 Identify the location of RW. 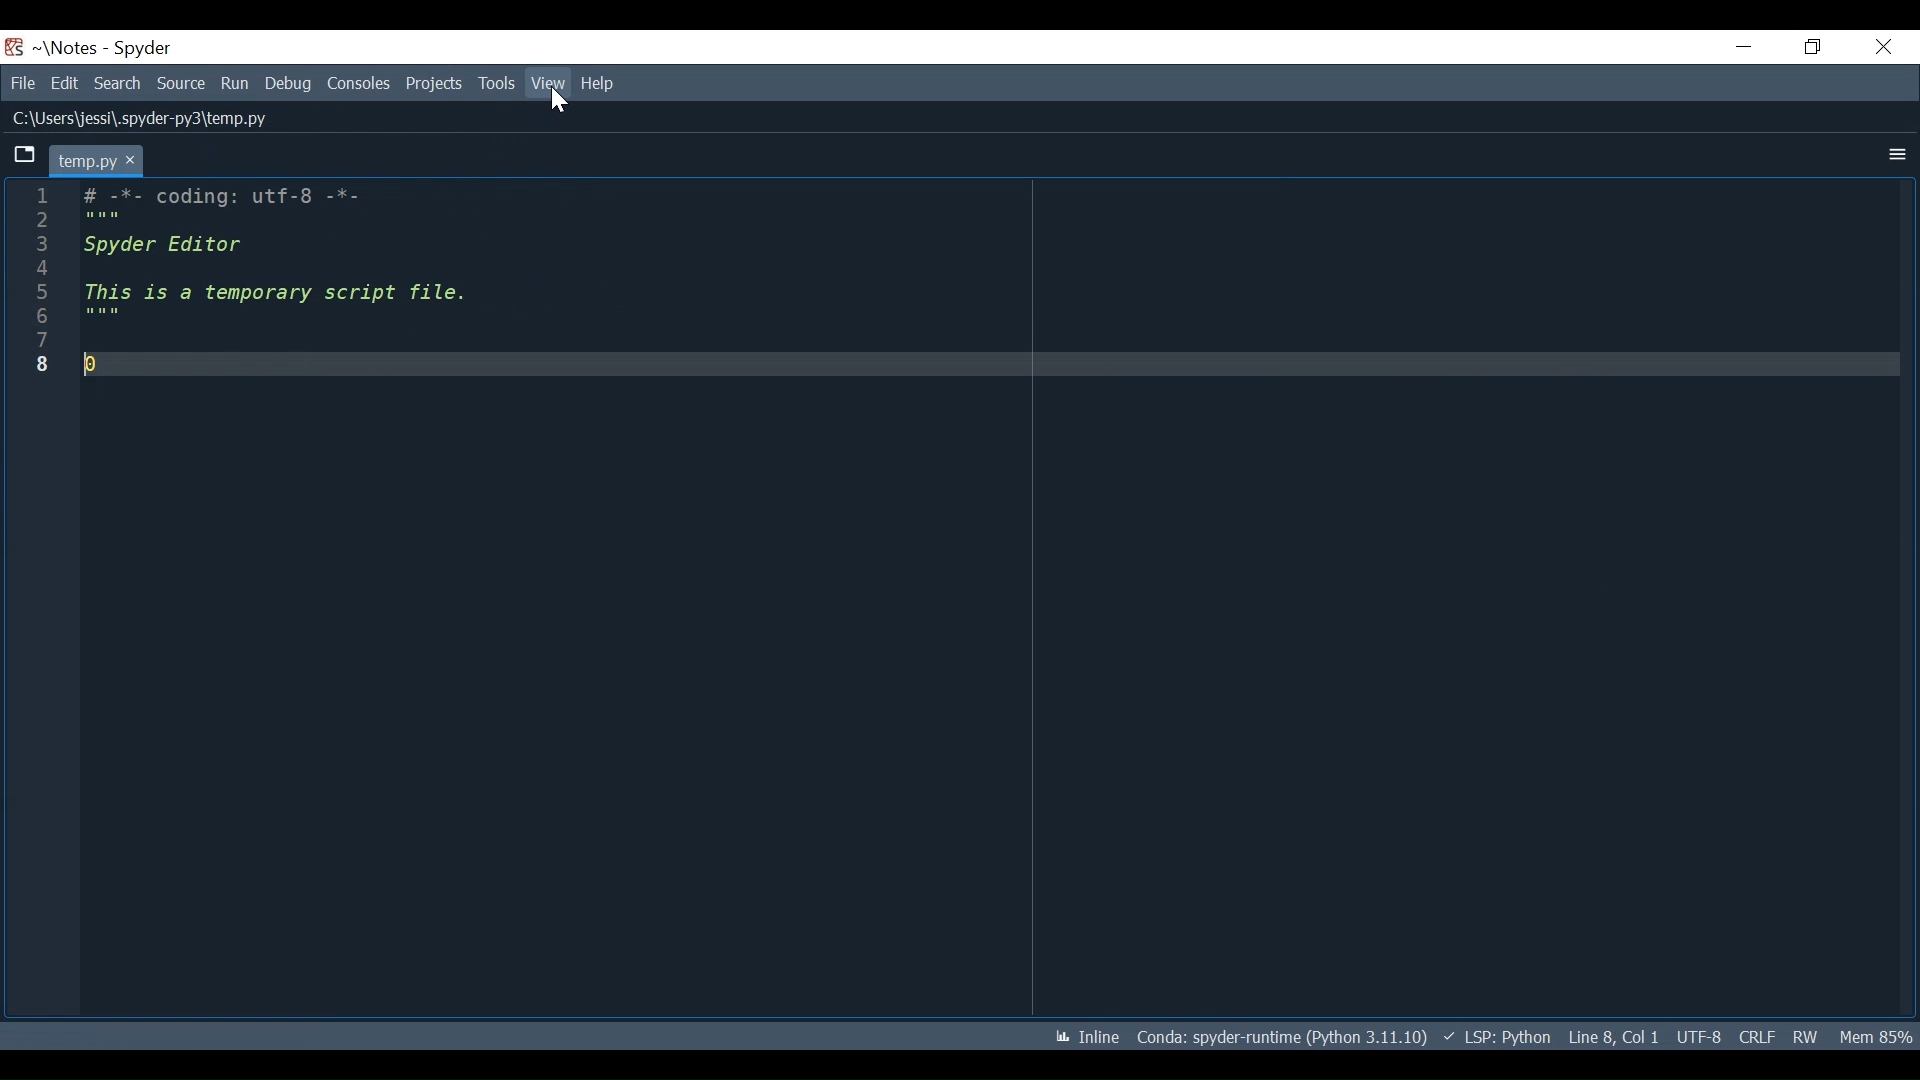
(1810, 1038).